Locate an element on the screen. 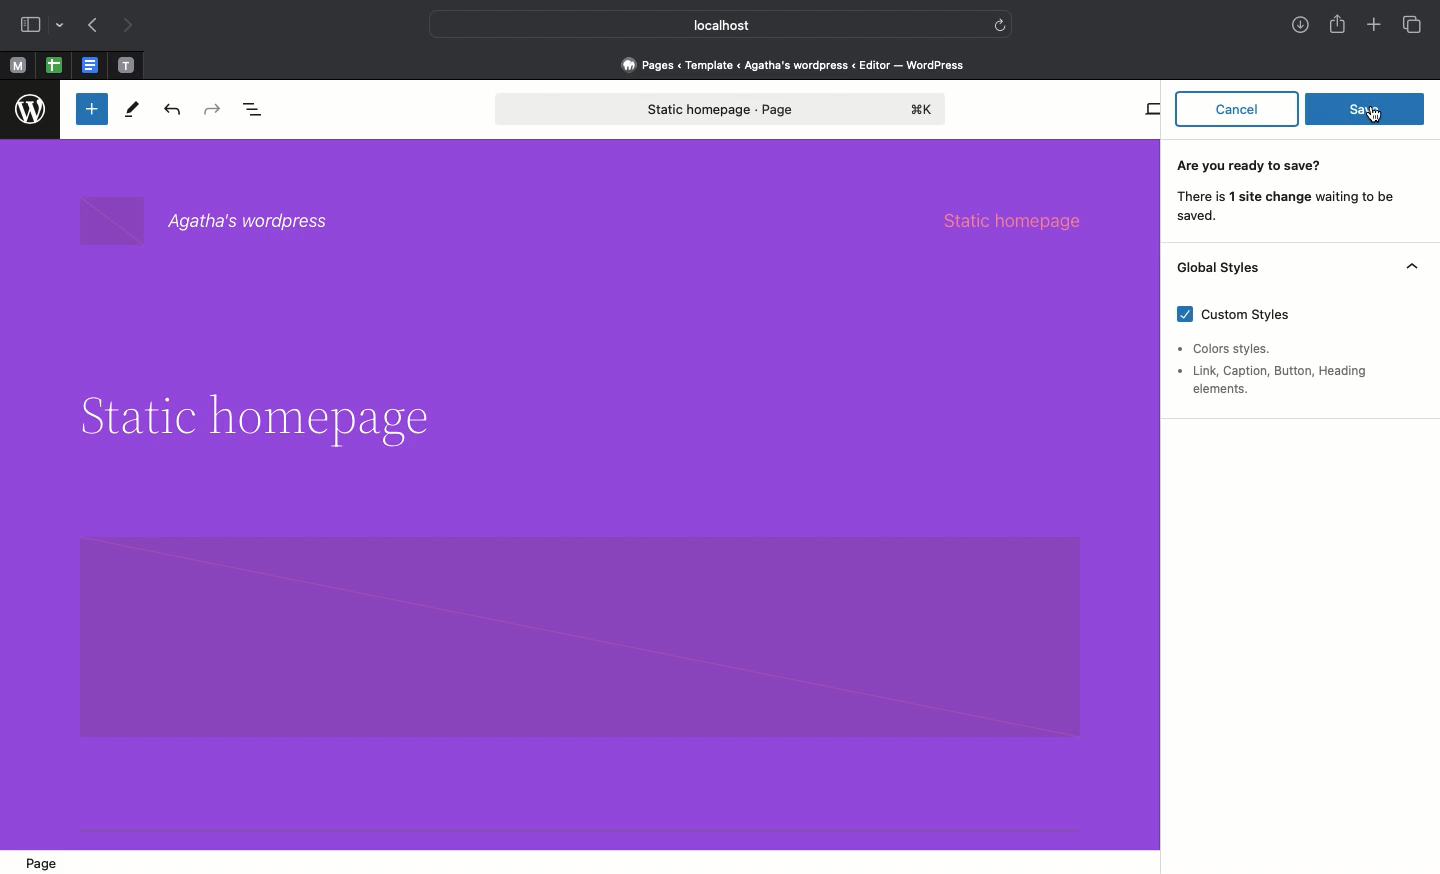 This screenshot has width=1440, height=874. Cancel is located at coordinates (1237, 107).